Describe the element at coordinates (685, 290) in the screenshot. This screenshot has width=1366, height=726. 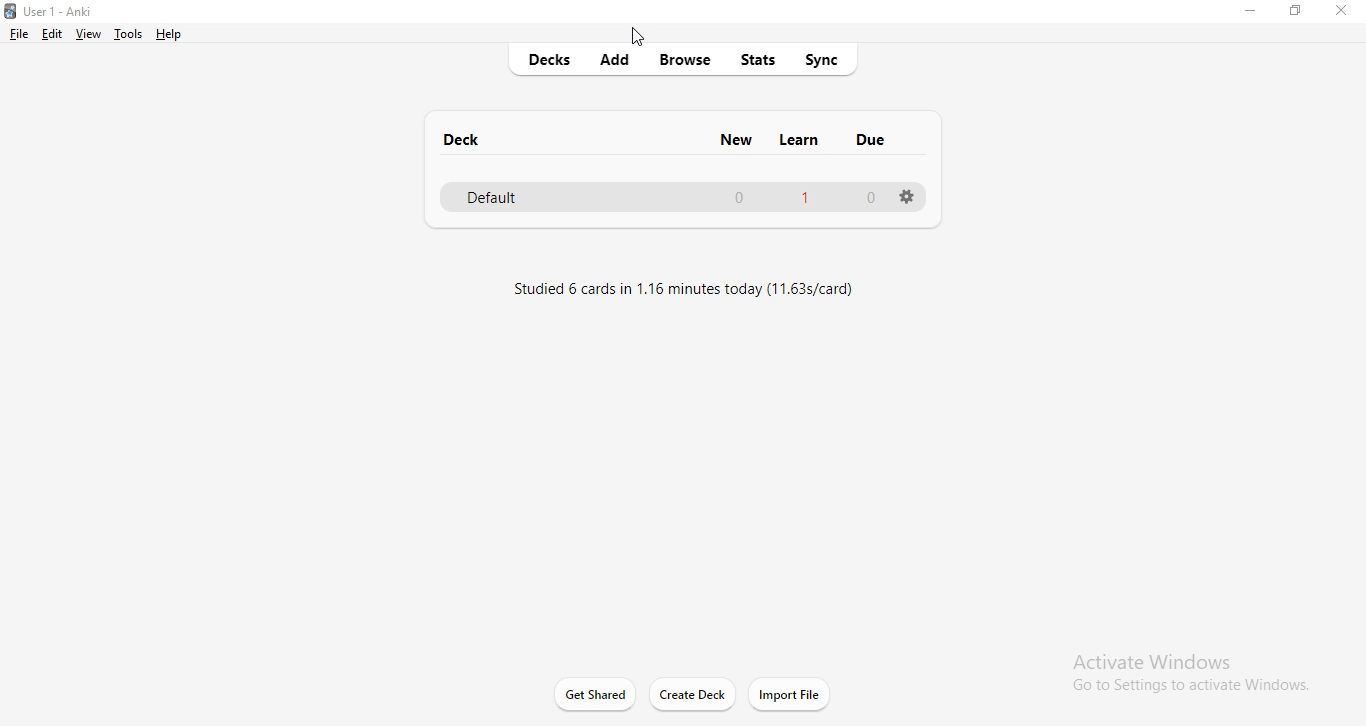
I see `Studied 6 cards in 1.16 minutes today (11.63s/card)` at that location.